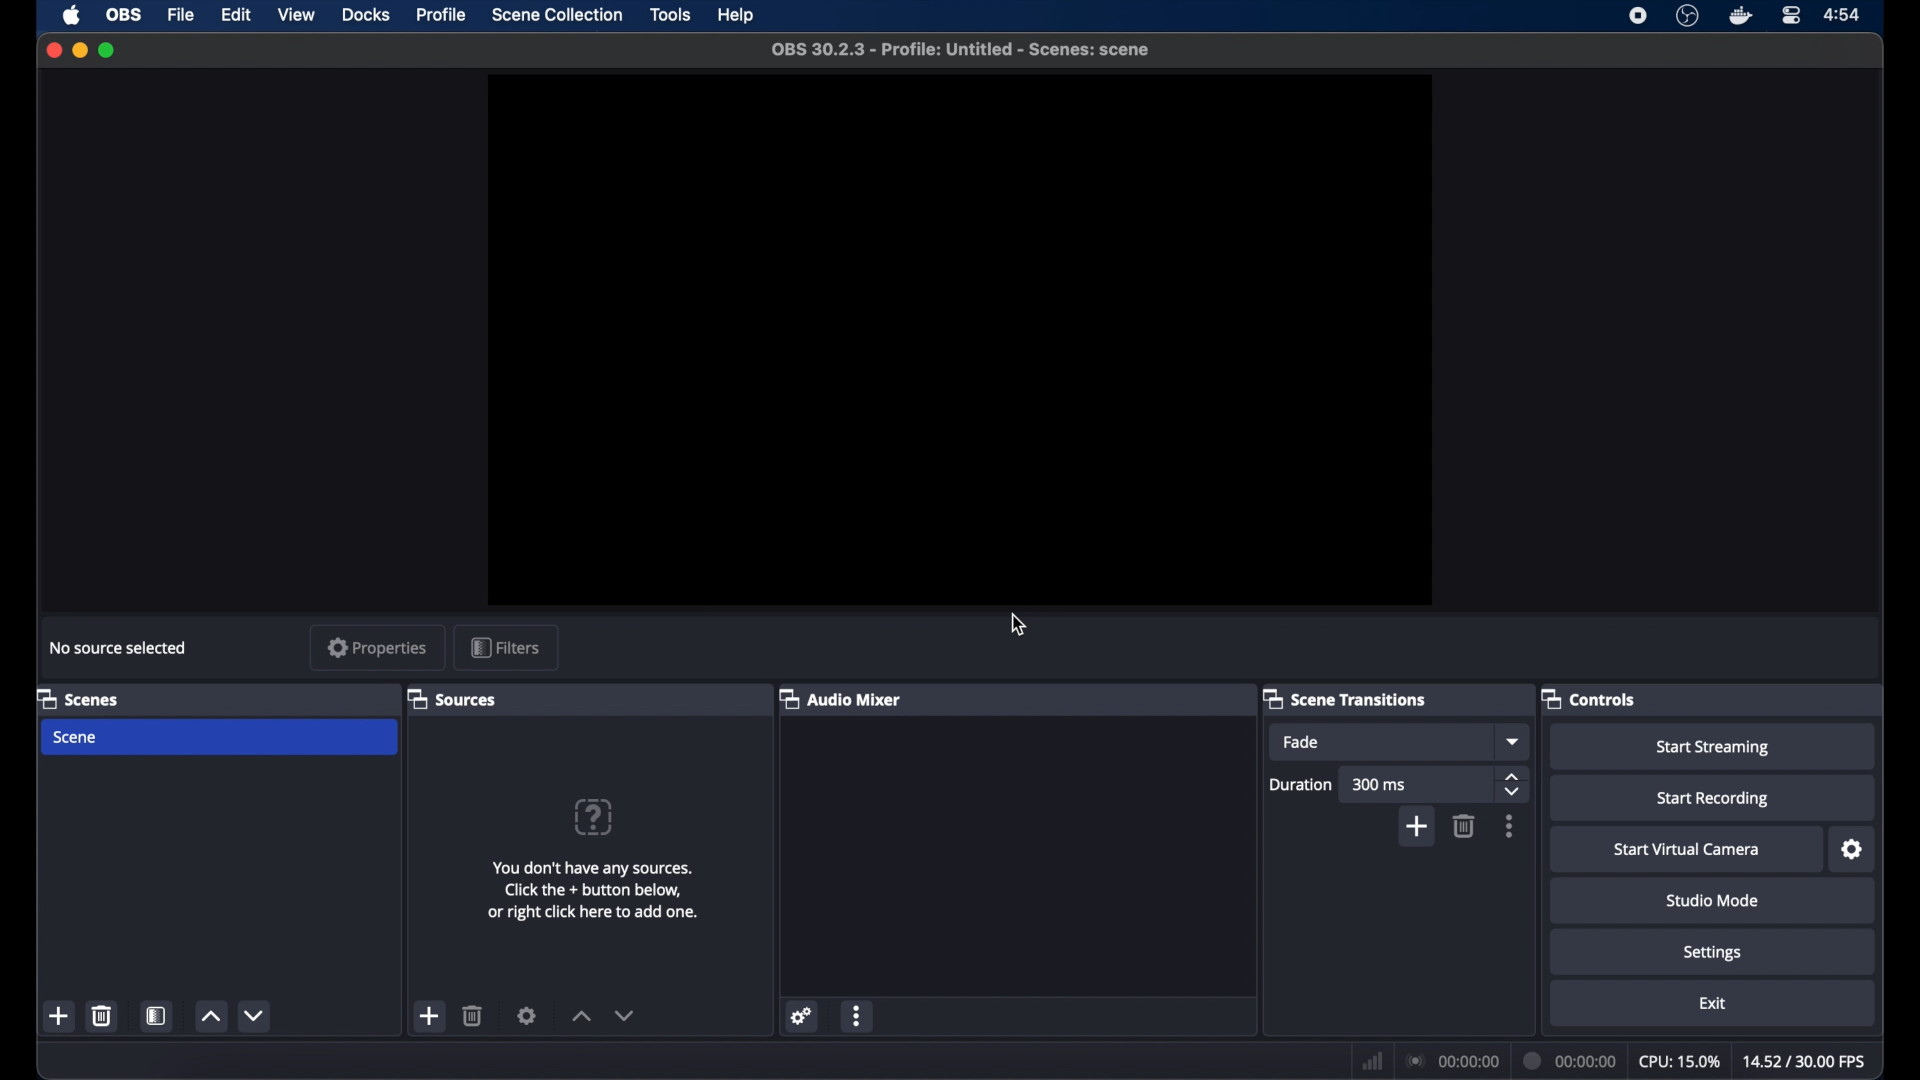 Image resolution: width=1920 pixels, height=1080 pixels. Describe the element at coordinates (377, 647) in the screenshot. I see `properties` at that location.